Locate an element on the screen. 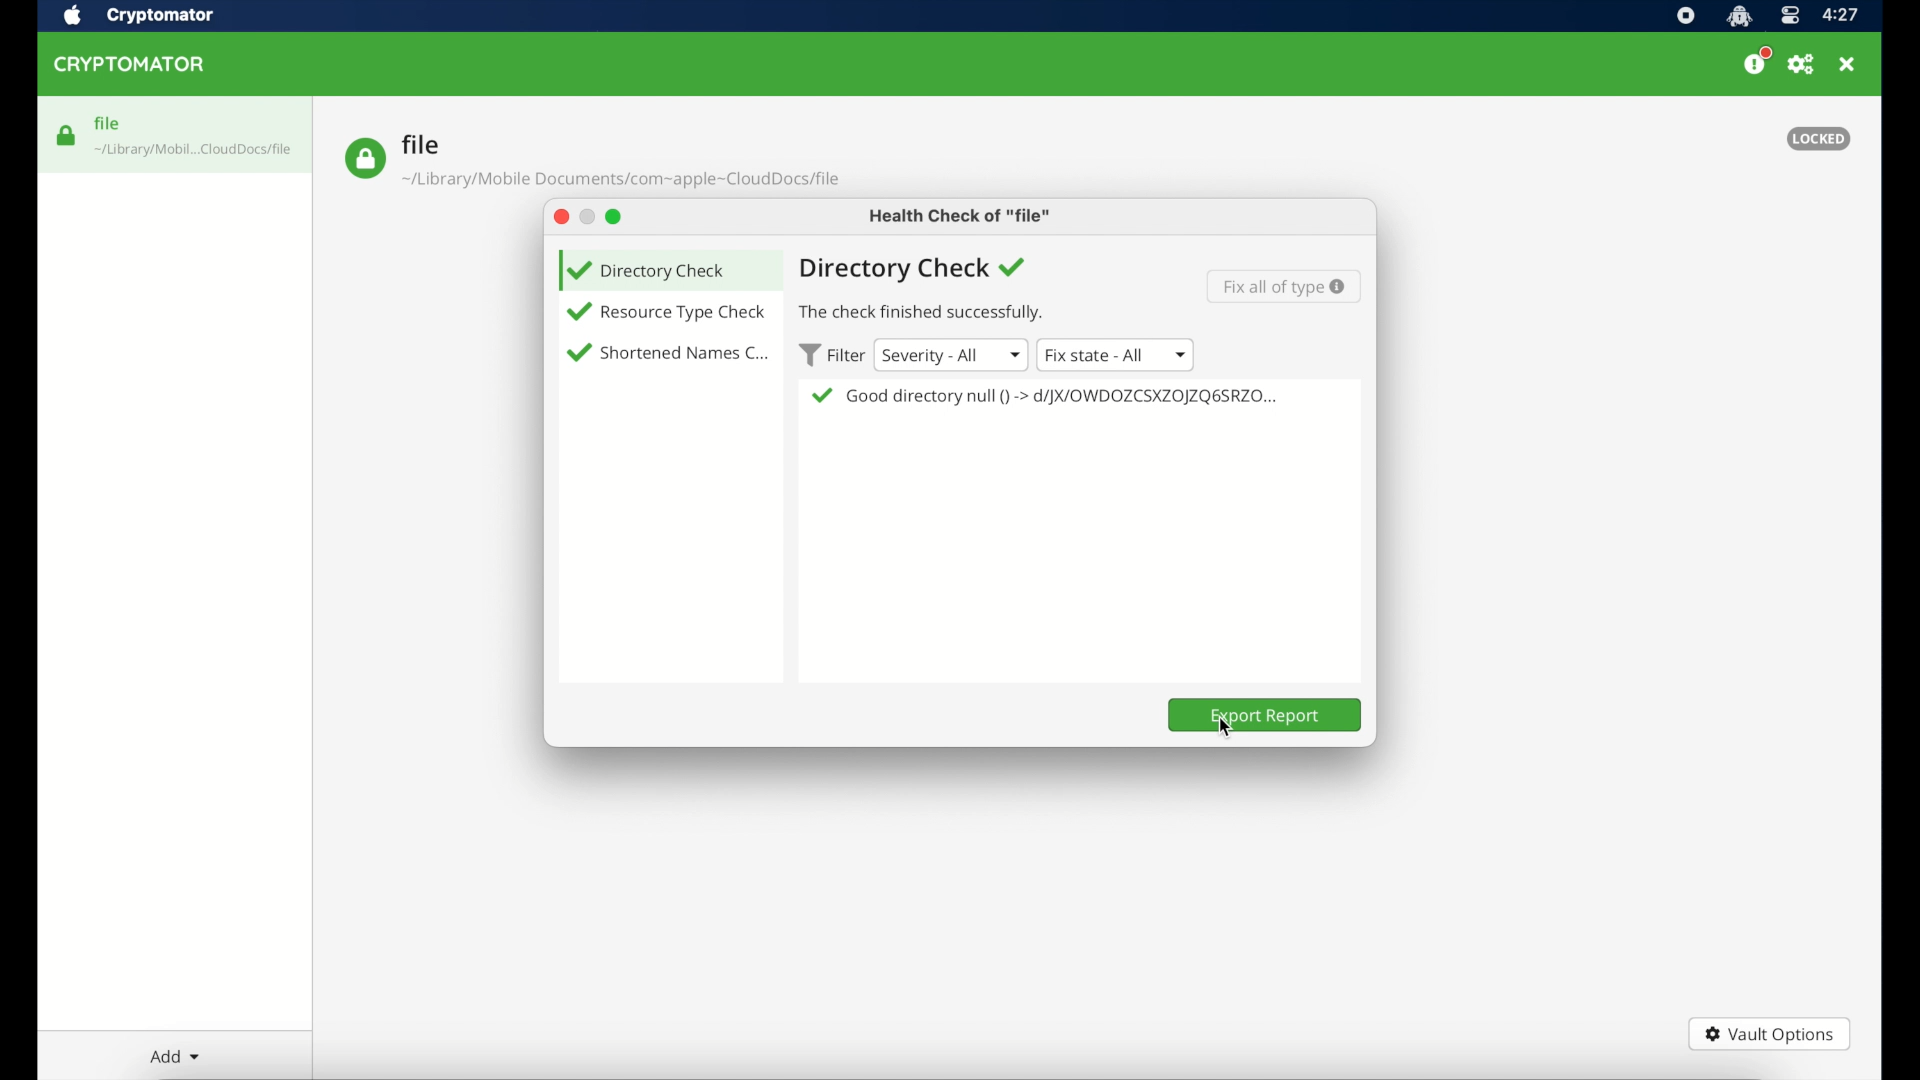 The width and height of the screenshot is (1920, 1080). cryptomator icon is located at coordinates (1739, 16).